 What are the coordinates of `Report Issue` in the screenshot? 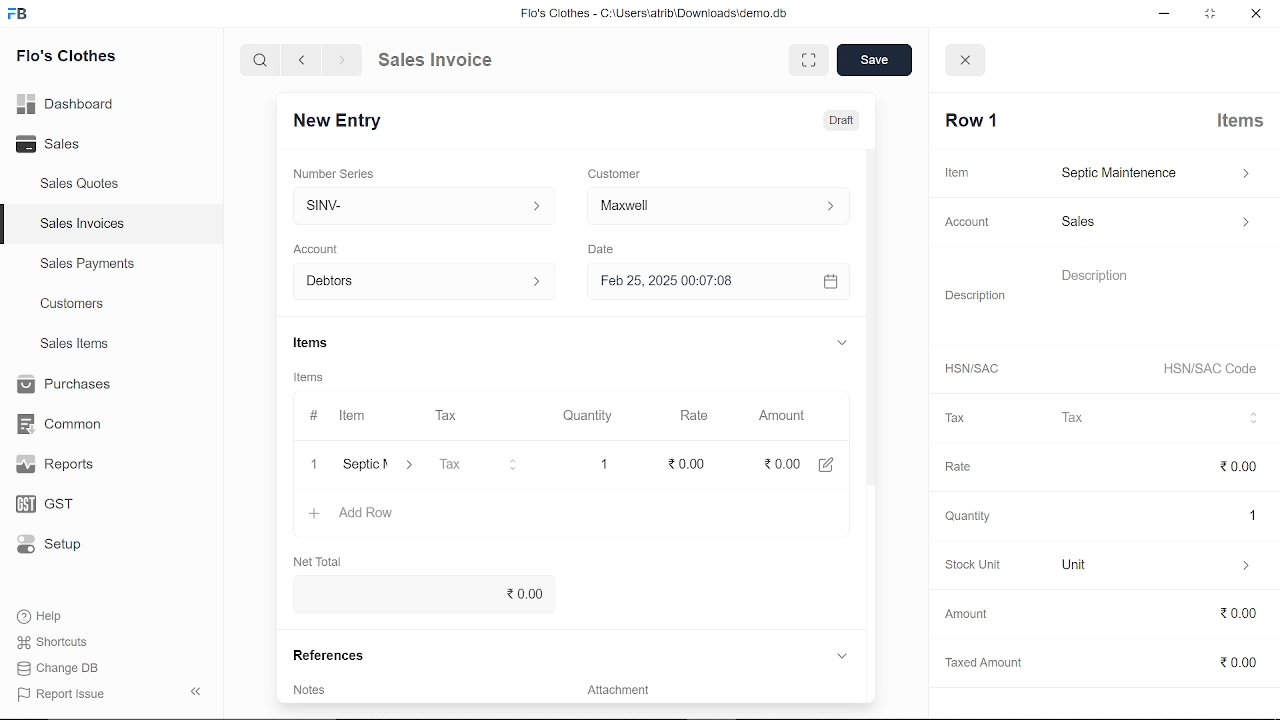 It's located at (61, 693).